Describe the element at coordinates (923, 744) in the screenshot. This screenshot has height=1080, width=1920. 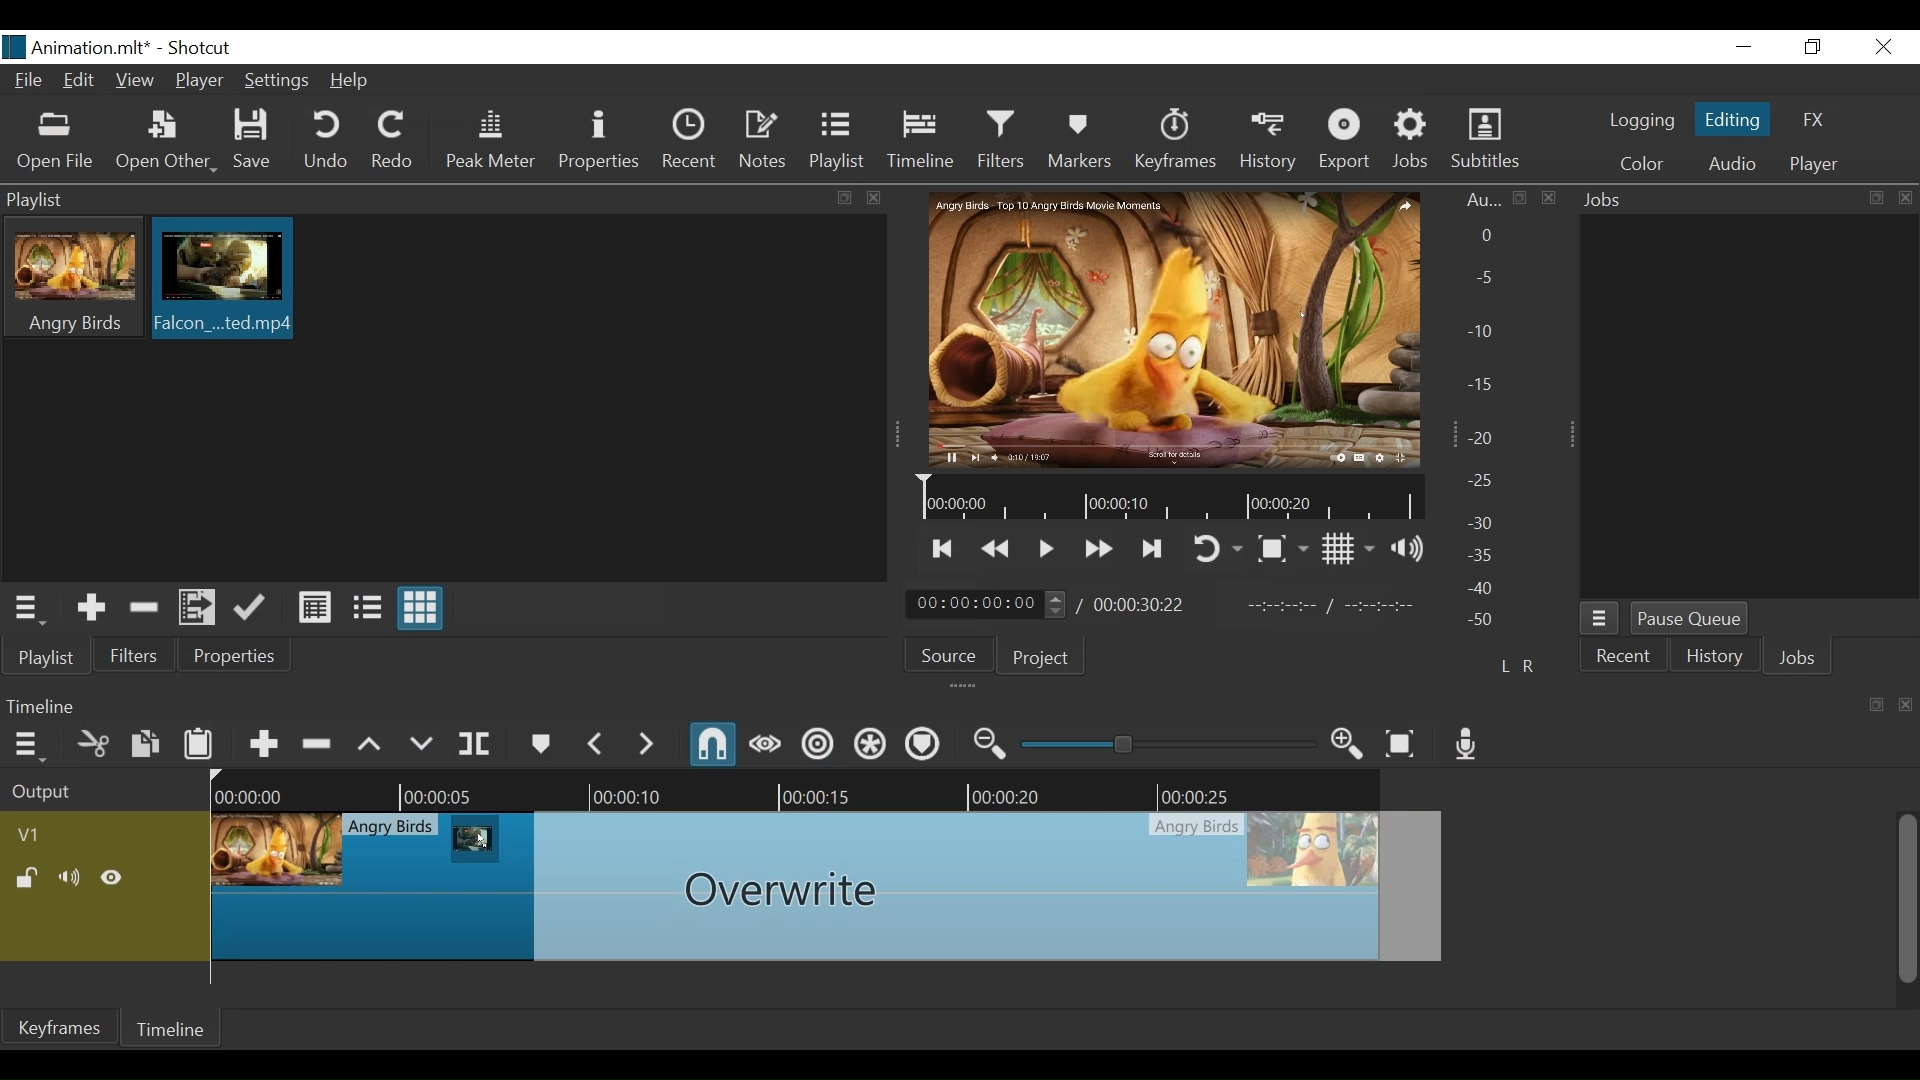
I see `Ripple Markers` at that location.